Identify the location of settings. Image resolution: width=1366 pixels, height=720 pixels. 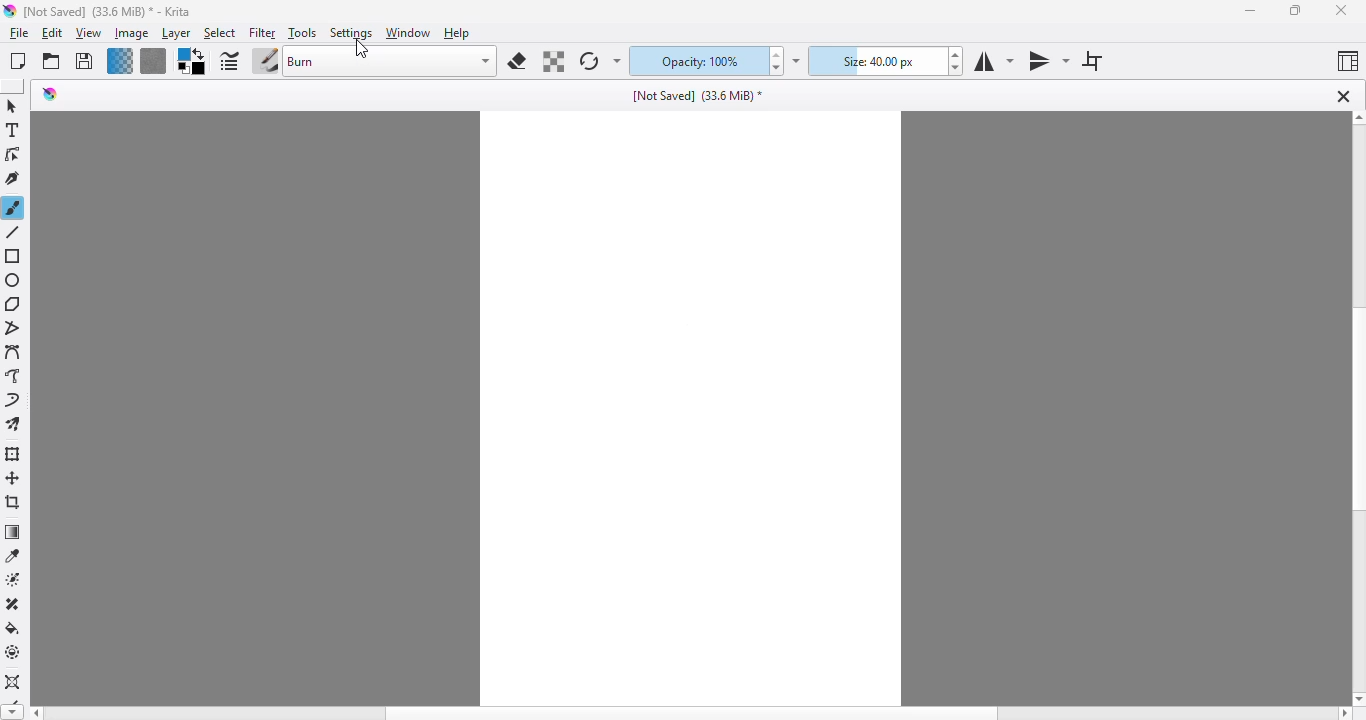
(352, 33).